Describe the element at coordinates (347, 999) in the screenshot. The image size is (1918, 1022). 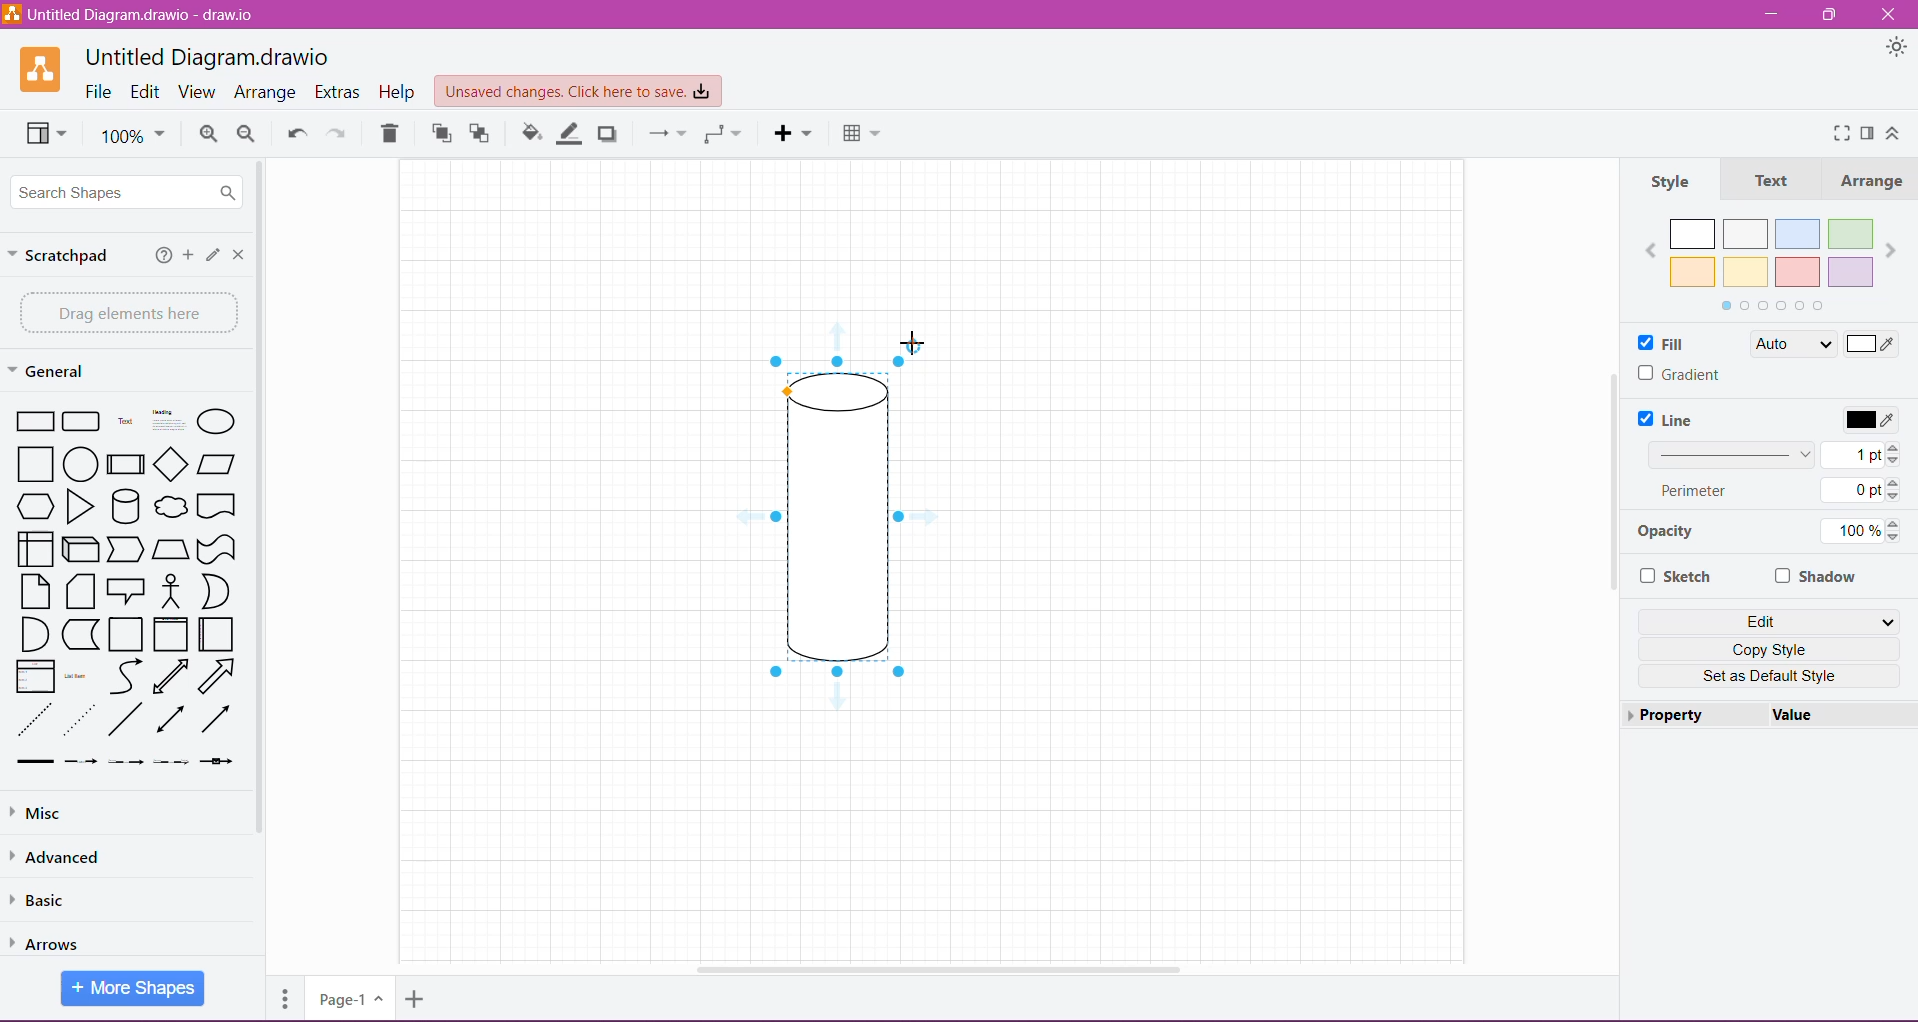
I see `Page-1` at that location.